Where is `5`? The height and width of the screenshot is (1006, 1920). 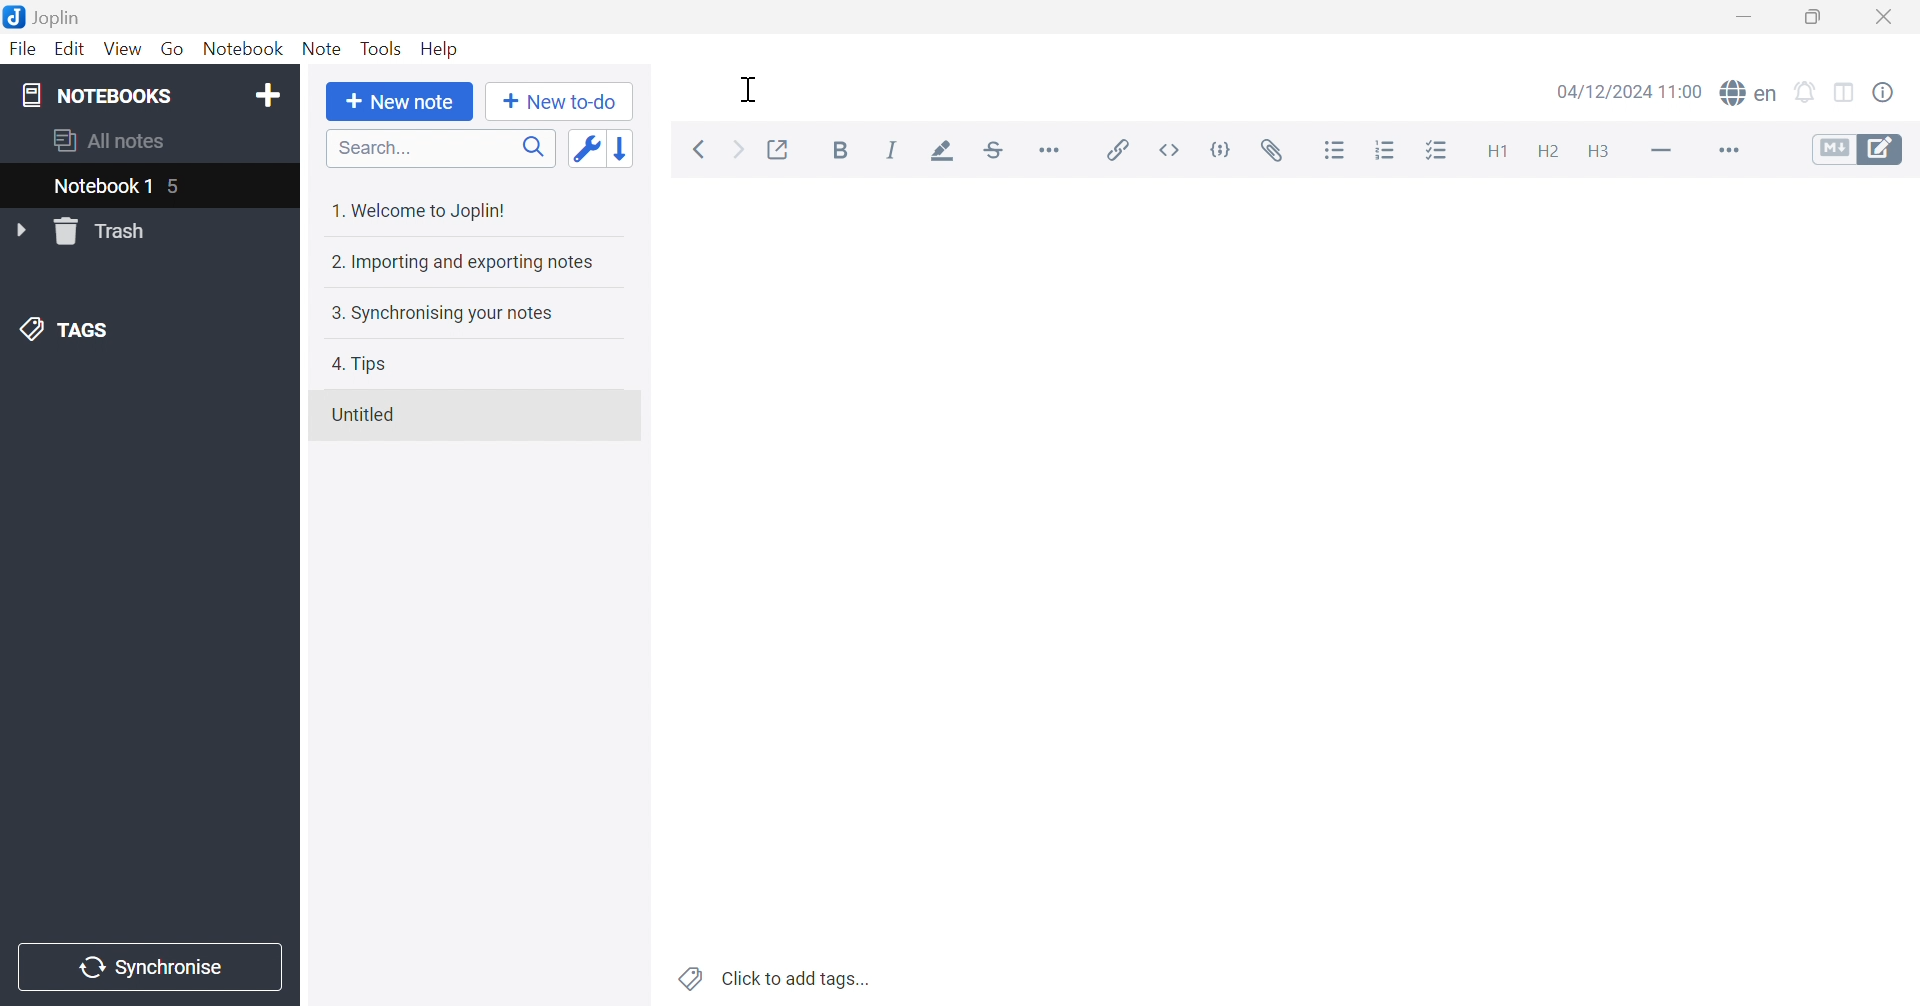 5 is located at coordinates (184, 187).